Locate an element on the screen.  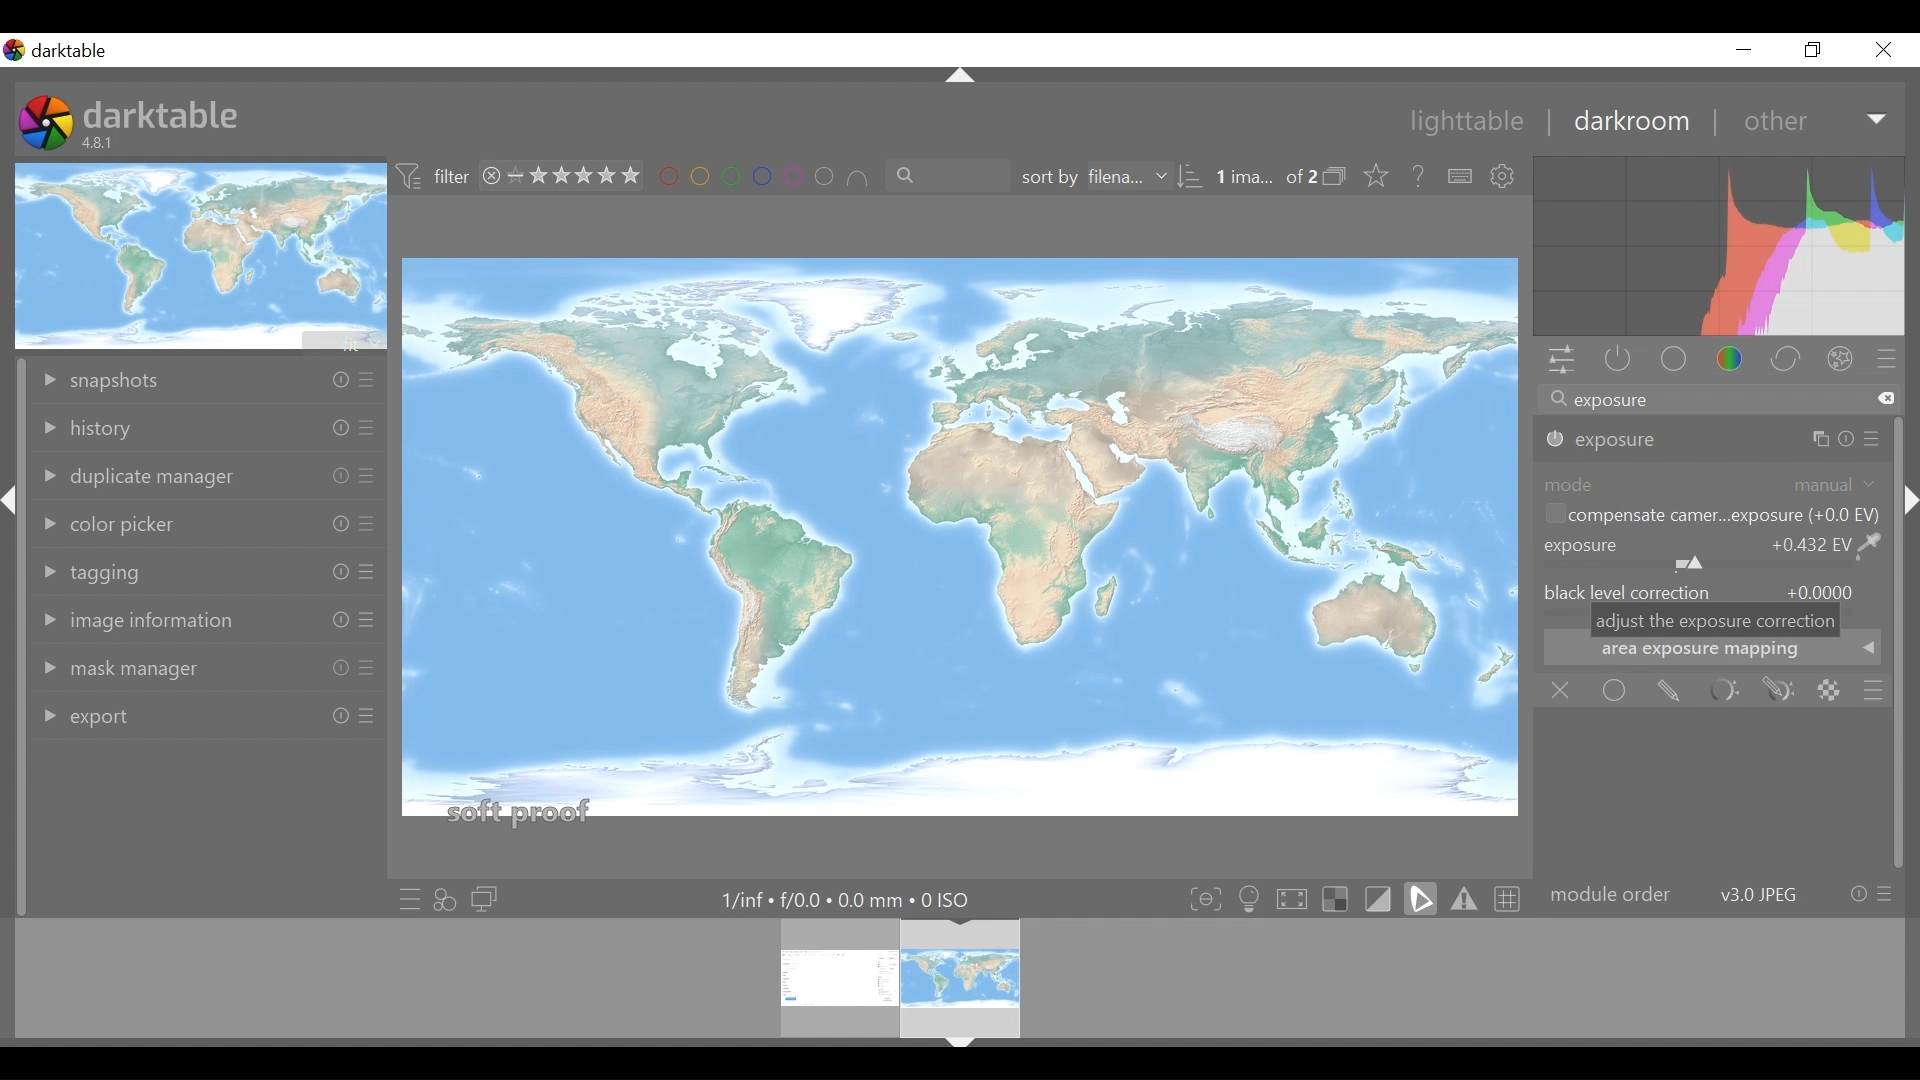
automatically remove the camera bias is located at coordinates (1709, 517).